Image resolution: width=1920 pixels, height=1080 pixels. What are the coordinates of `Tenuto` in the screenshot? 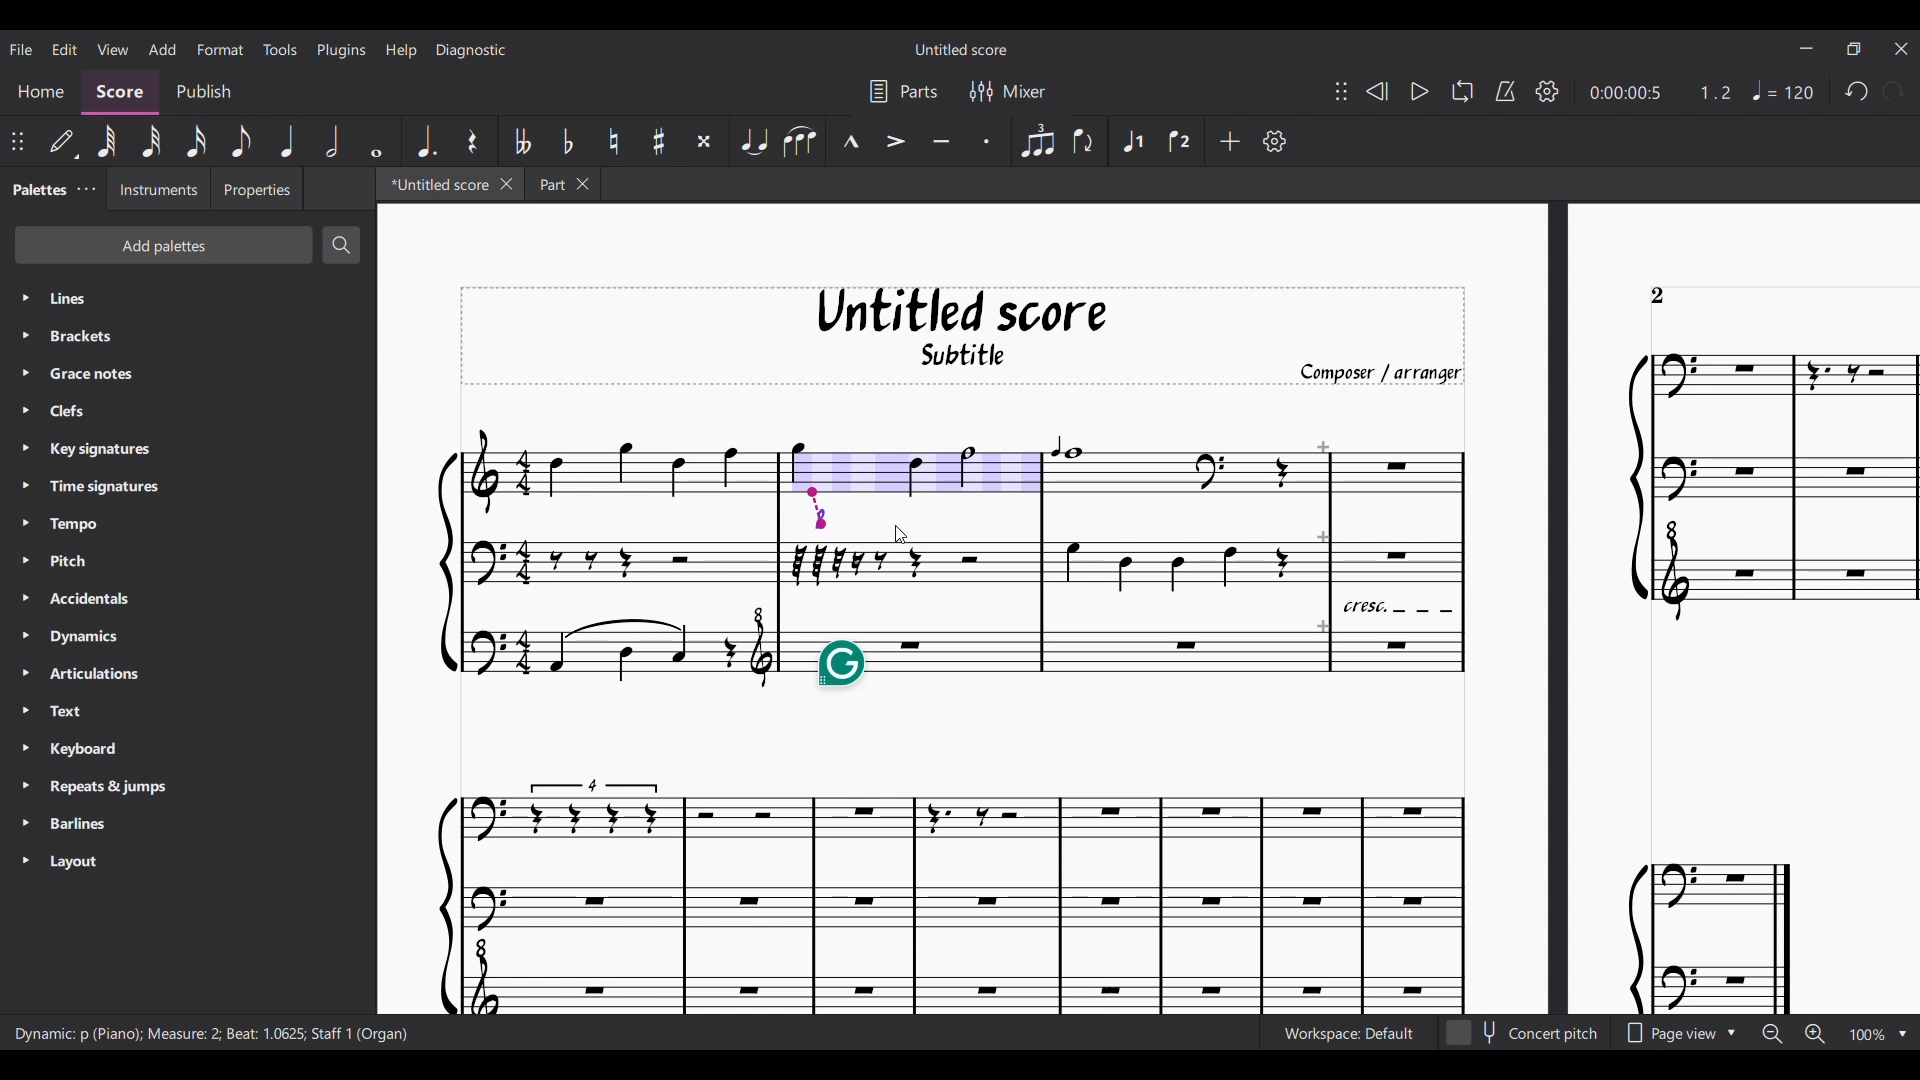 It's located at (941, 140).